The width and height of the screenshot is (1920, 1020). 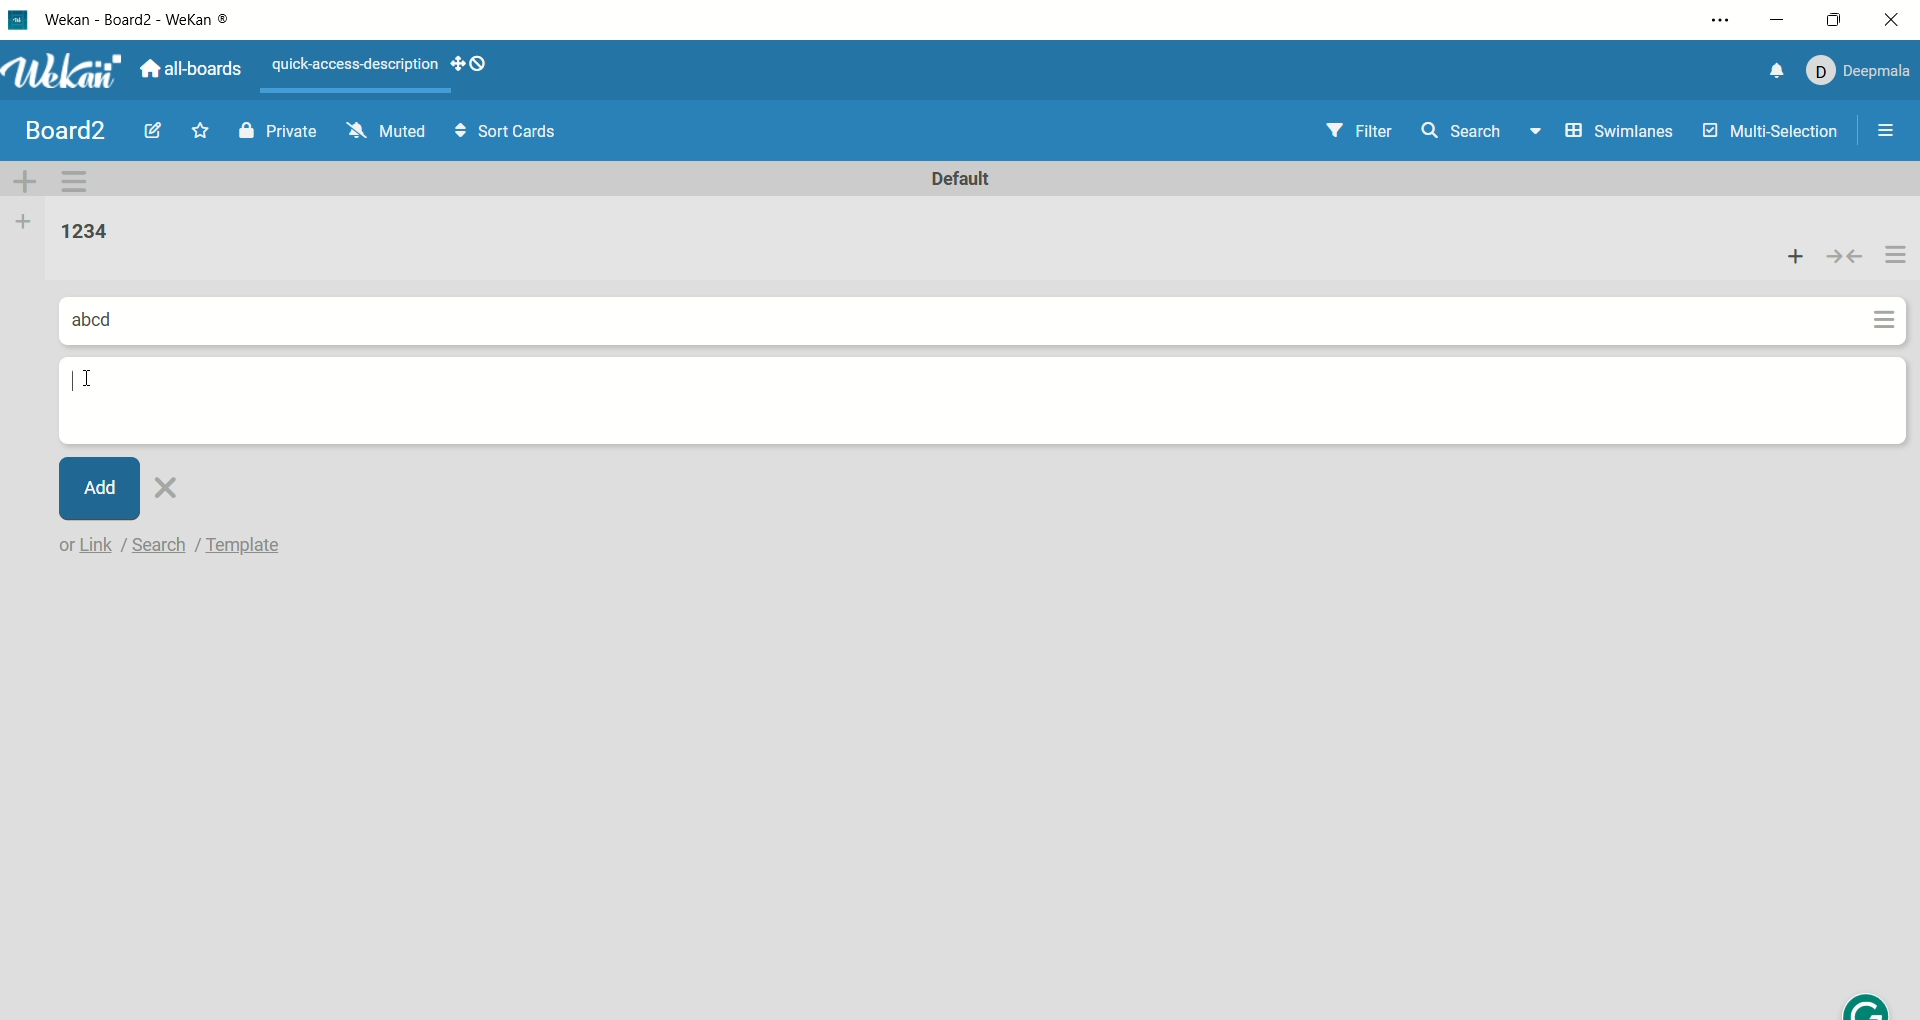 What do you see at coordinates (1890, 136) in the screenshot?
I see `open/close sidebar` at bounding box center [1890, 136].